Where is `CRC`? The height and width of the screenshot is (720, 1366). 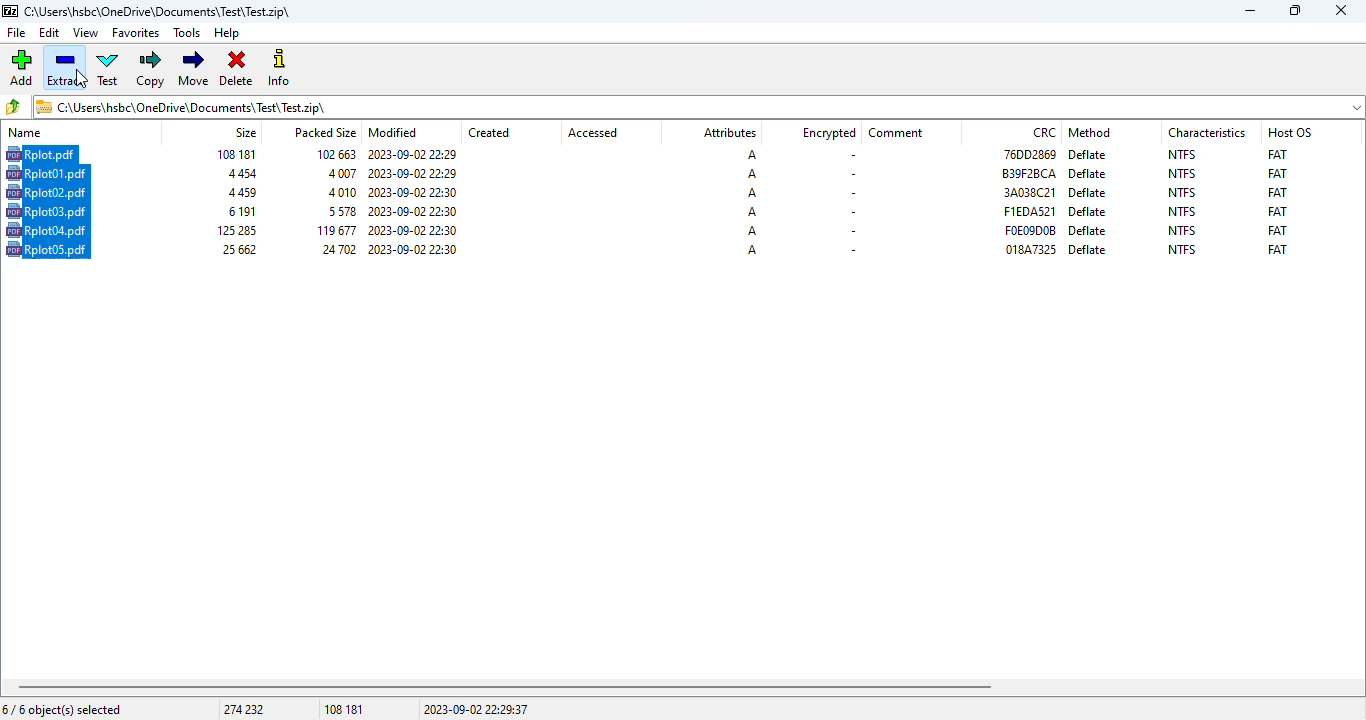 CRC is located at coordinates (1029, 211).